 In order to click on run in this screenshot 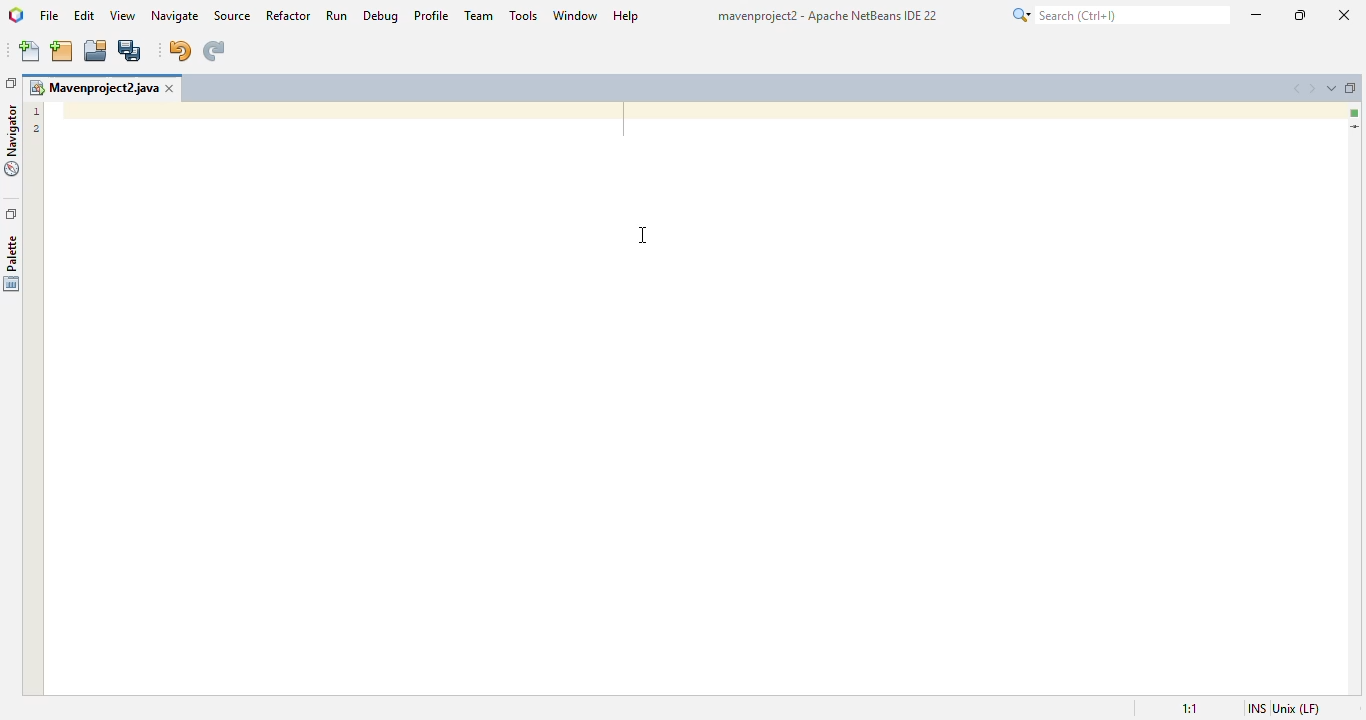, I will do `click(337, 15)`.